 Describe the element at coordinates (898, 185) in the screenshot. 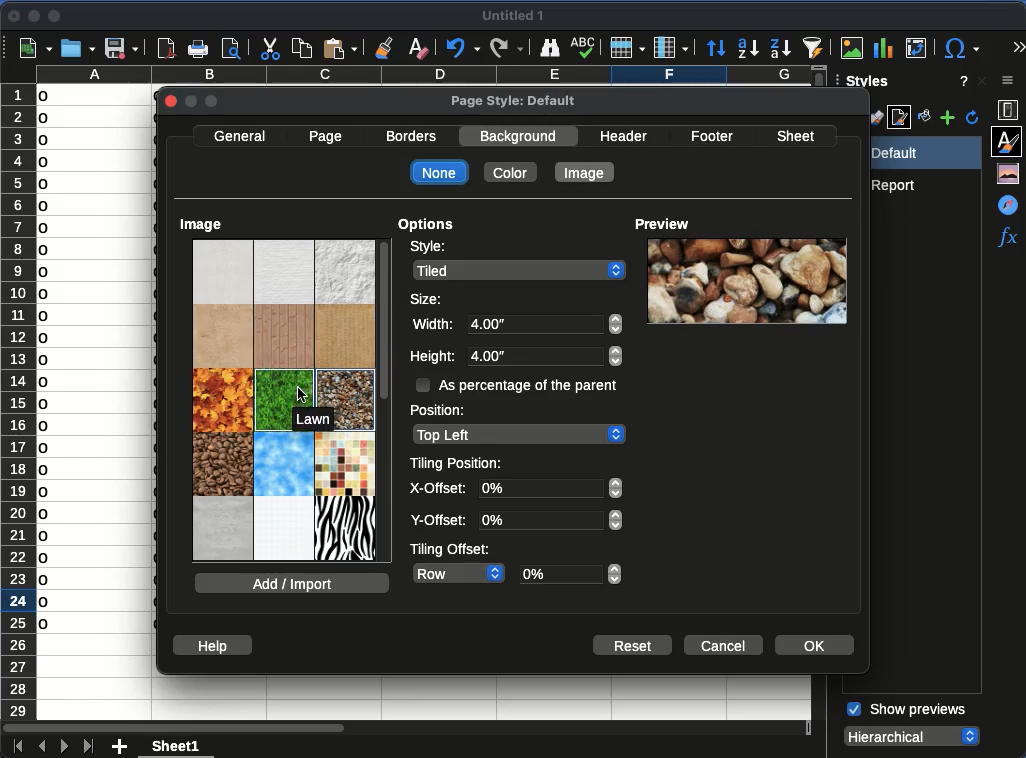

I see `report` at that location.